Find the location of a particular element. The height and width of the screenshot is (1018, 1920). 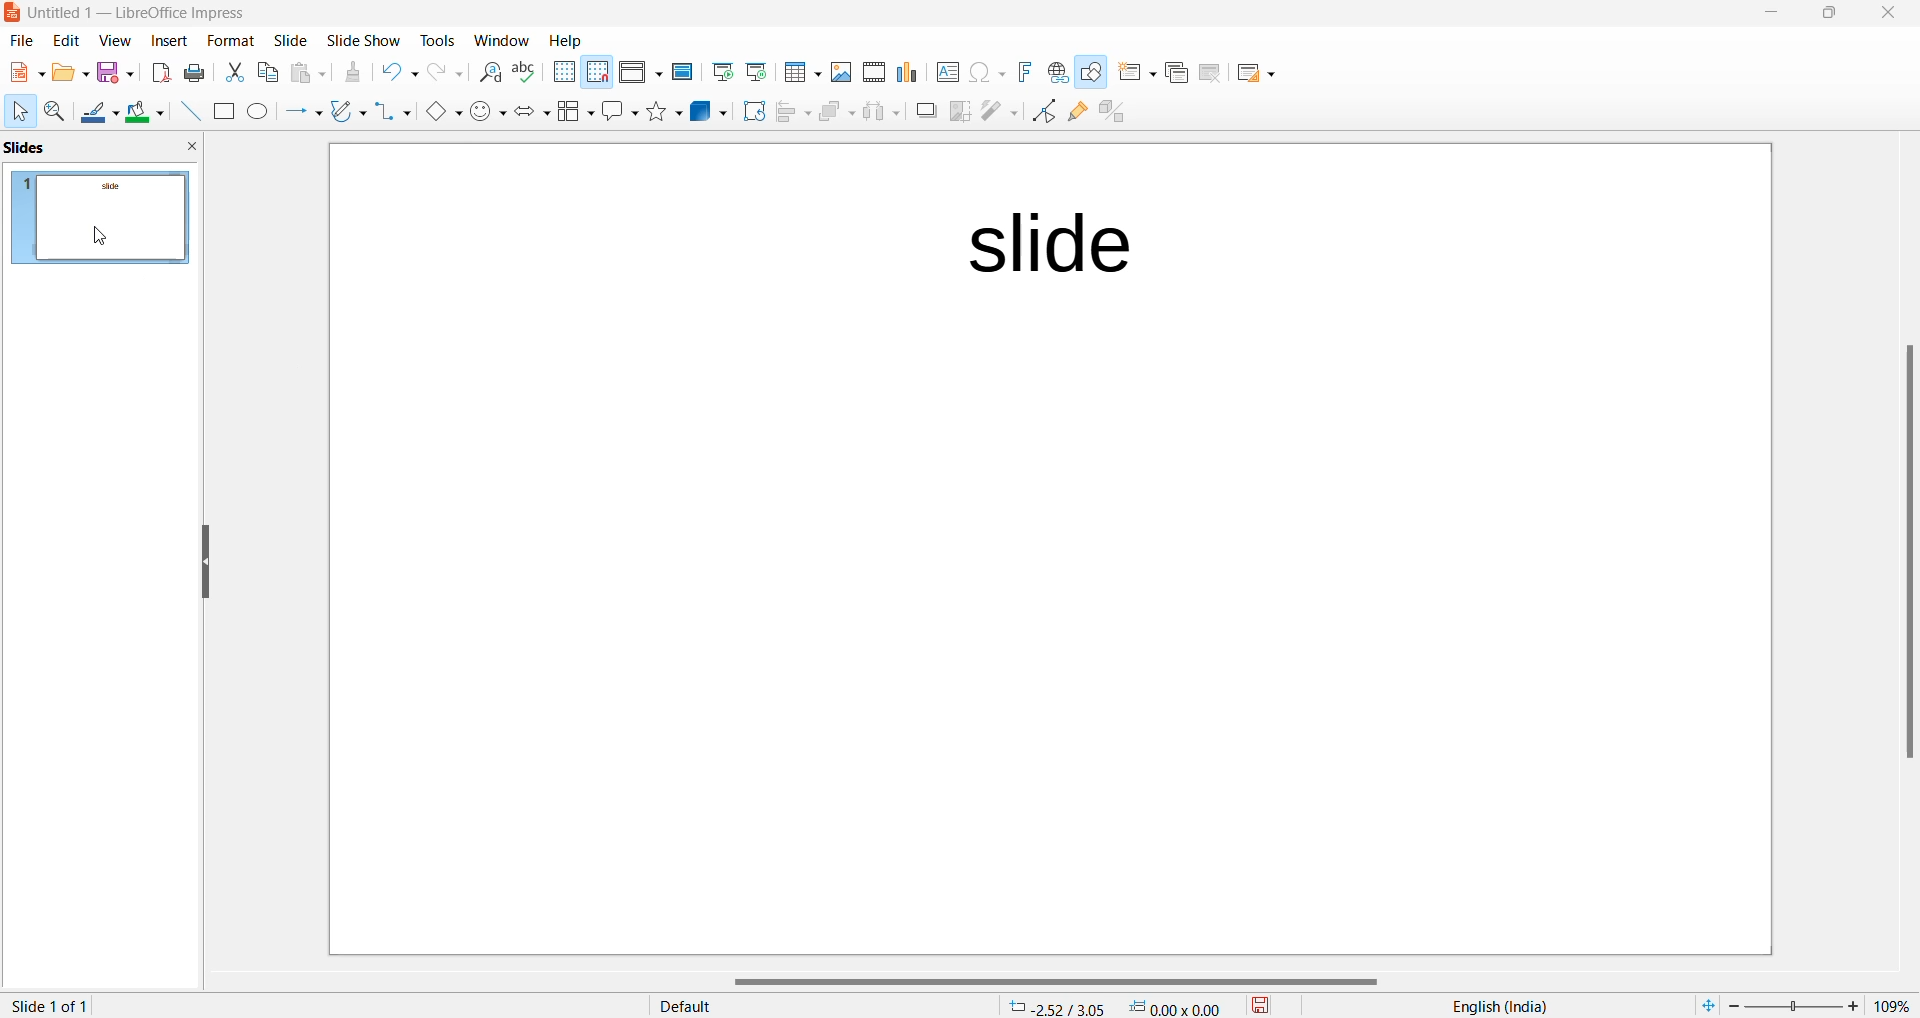

slide is located at coordinates (230, 41).